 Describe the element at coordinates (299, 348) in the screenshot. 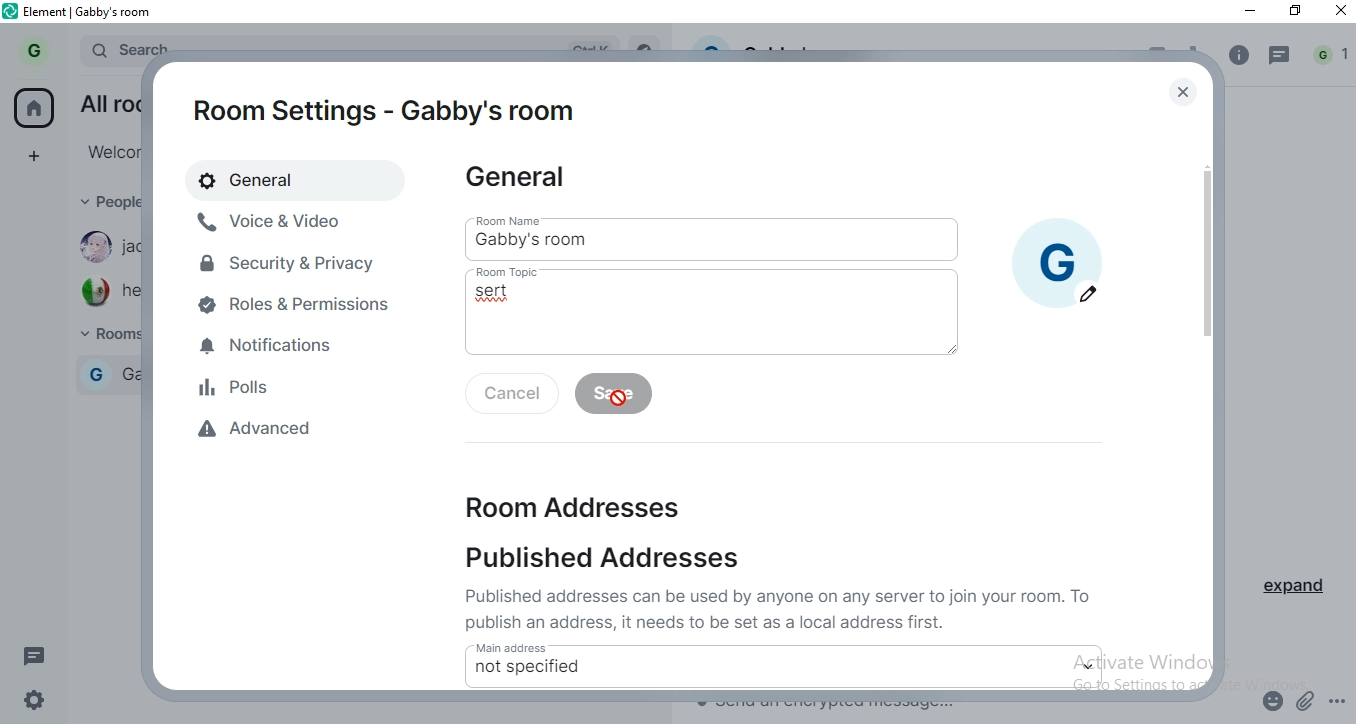

I see `notifications` at that location.